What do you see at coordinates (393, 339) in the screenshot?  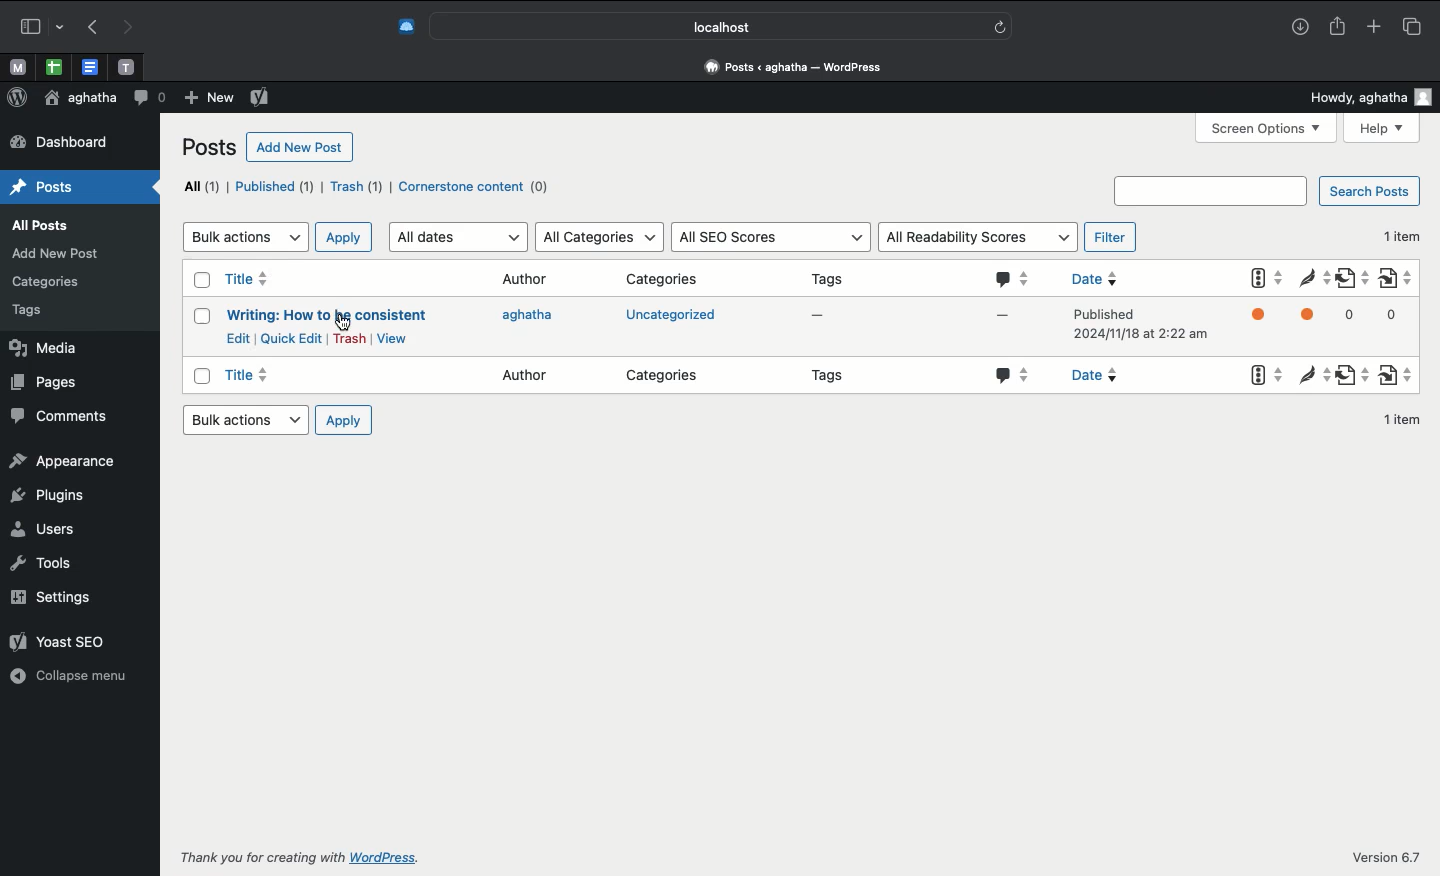 I see `View` at bounding box center [393, 339].